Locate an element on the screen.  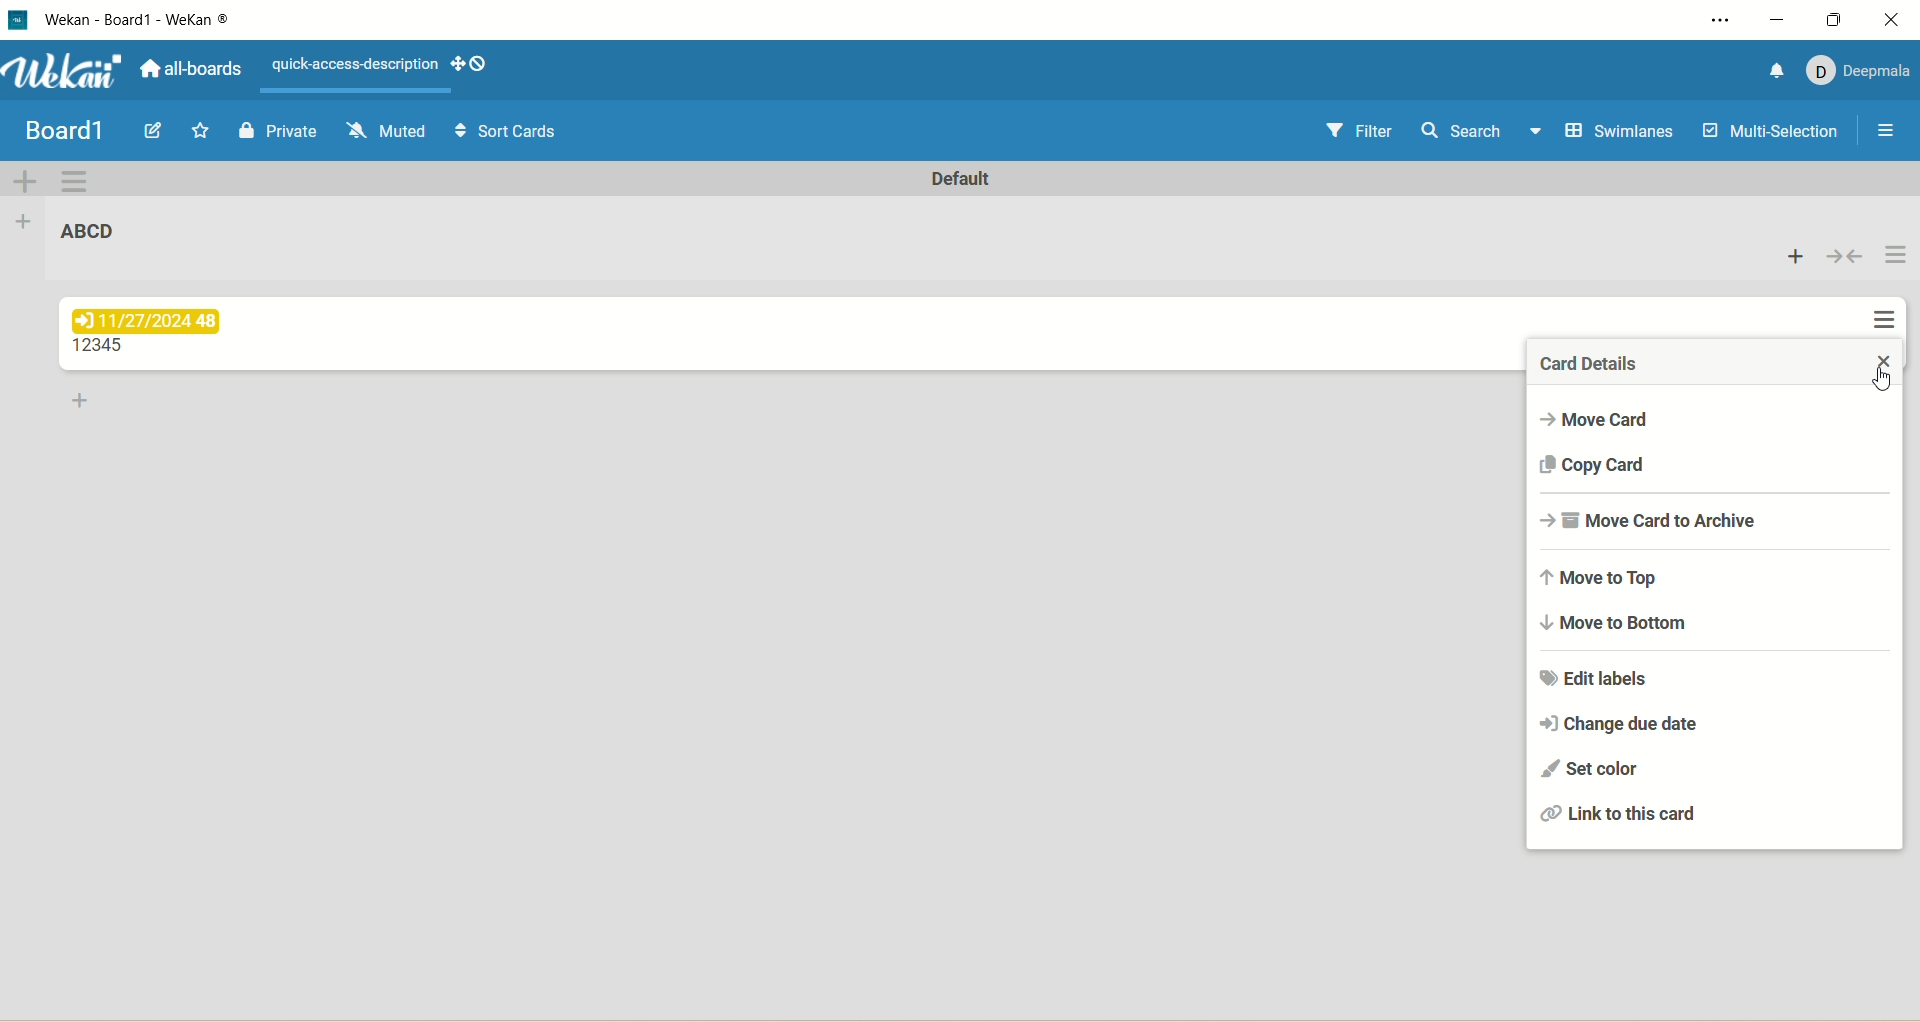
muted is located at coordinates (388, 131).